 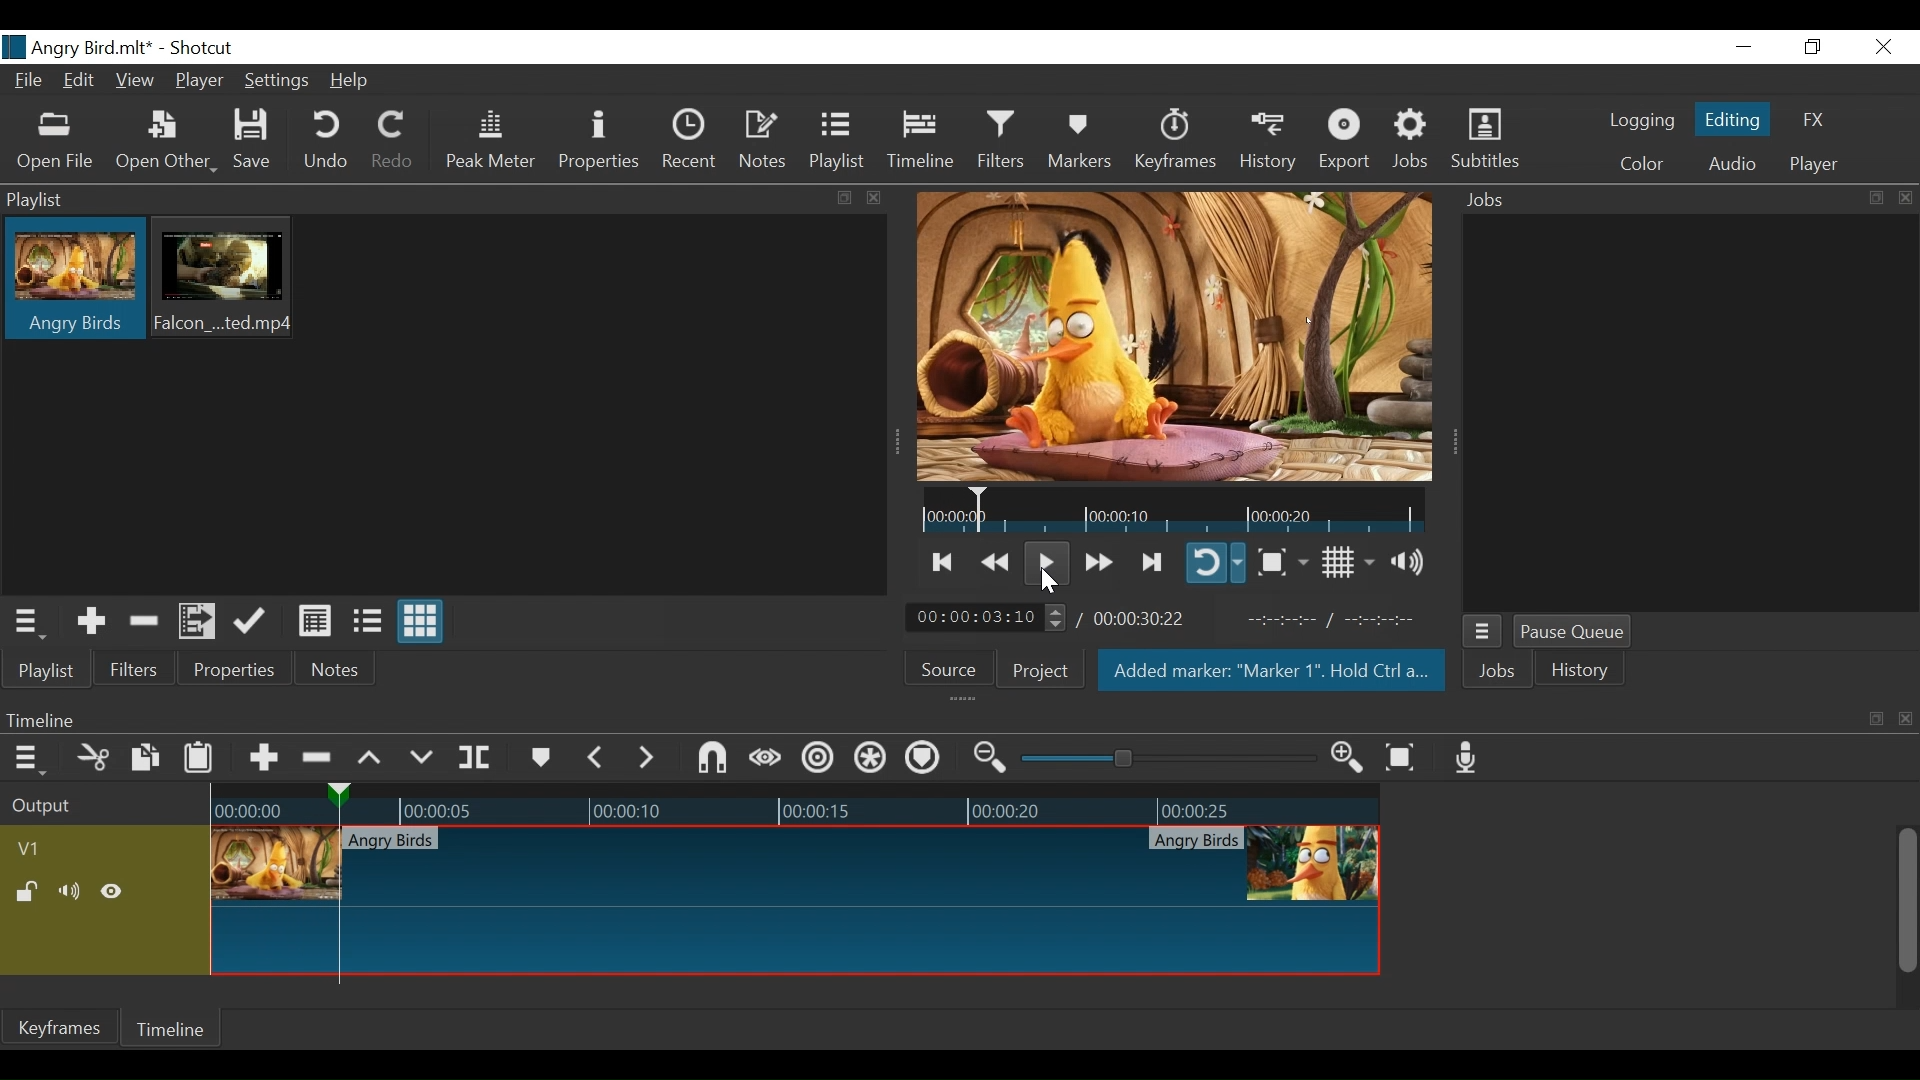 What do you see at coordinates (961, 718) in the screenshot?
I see `` at bounding box center [961, 718].